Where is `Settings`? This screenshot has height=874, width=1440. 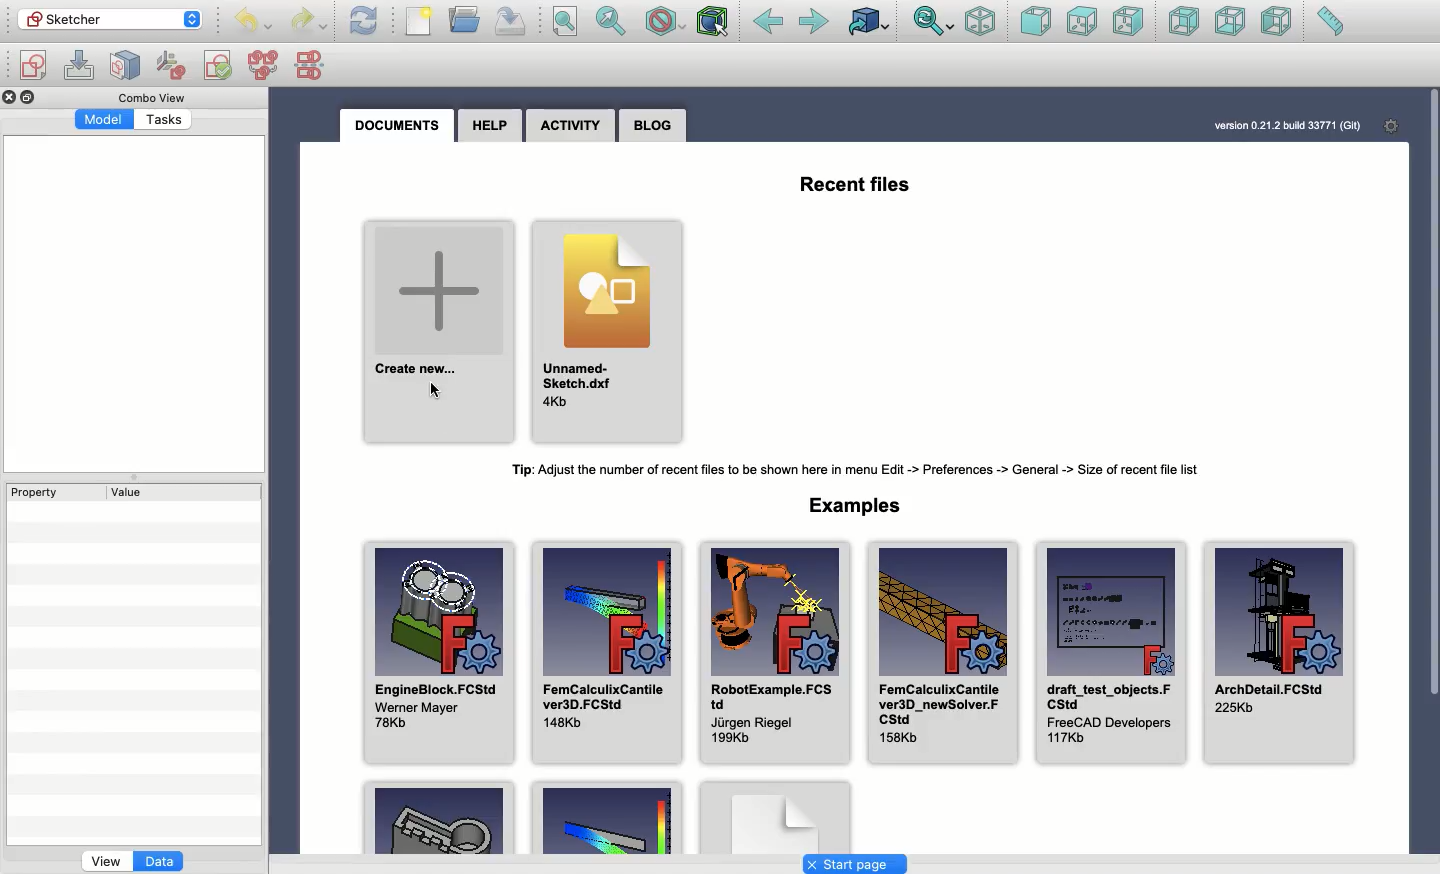
Settings is located at coordinates (1391, 125).